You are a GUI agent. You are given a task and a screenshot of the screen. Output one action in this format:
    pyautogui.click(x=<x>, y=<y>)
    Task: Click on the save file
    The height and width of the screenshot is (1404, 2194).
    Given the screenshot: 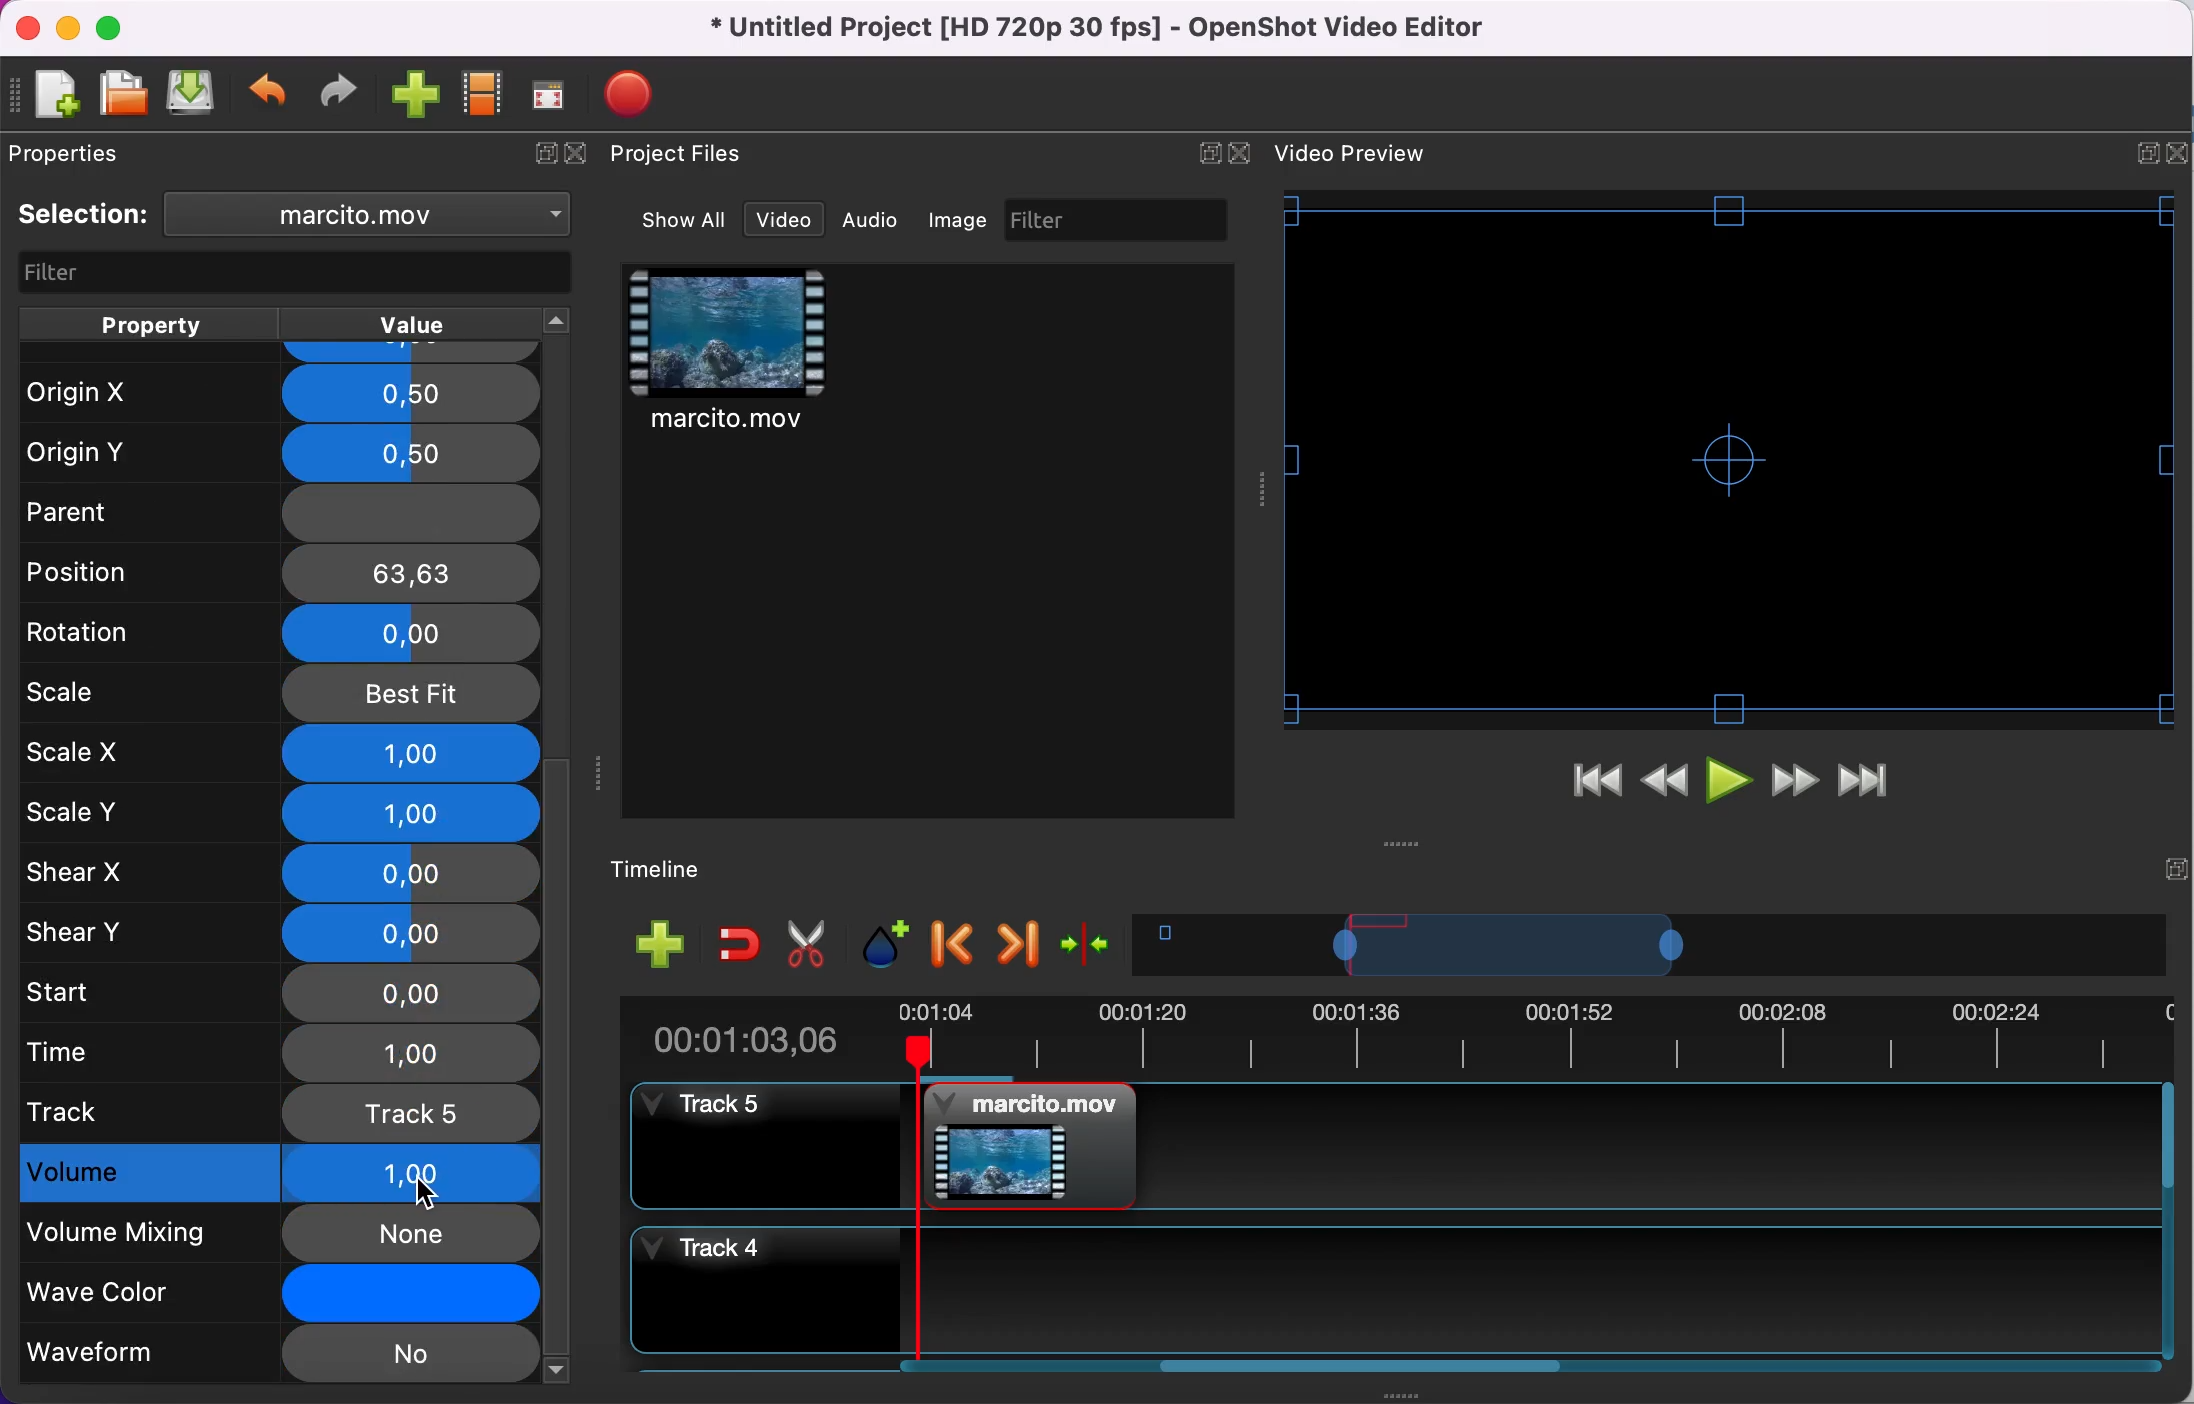 What is the action you would take?
    pyautogui.click(x=193, y=92)
    